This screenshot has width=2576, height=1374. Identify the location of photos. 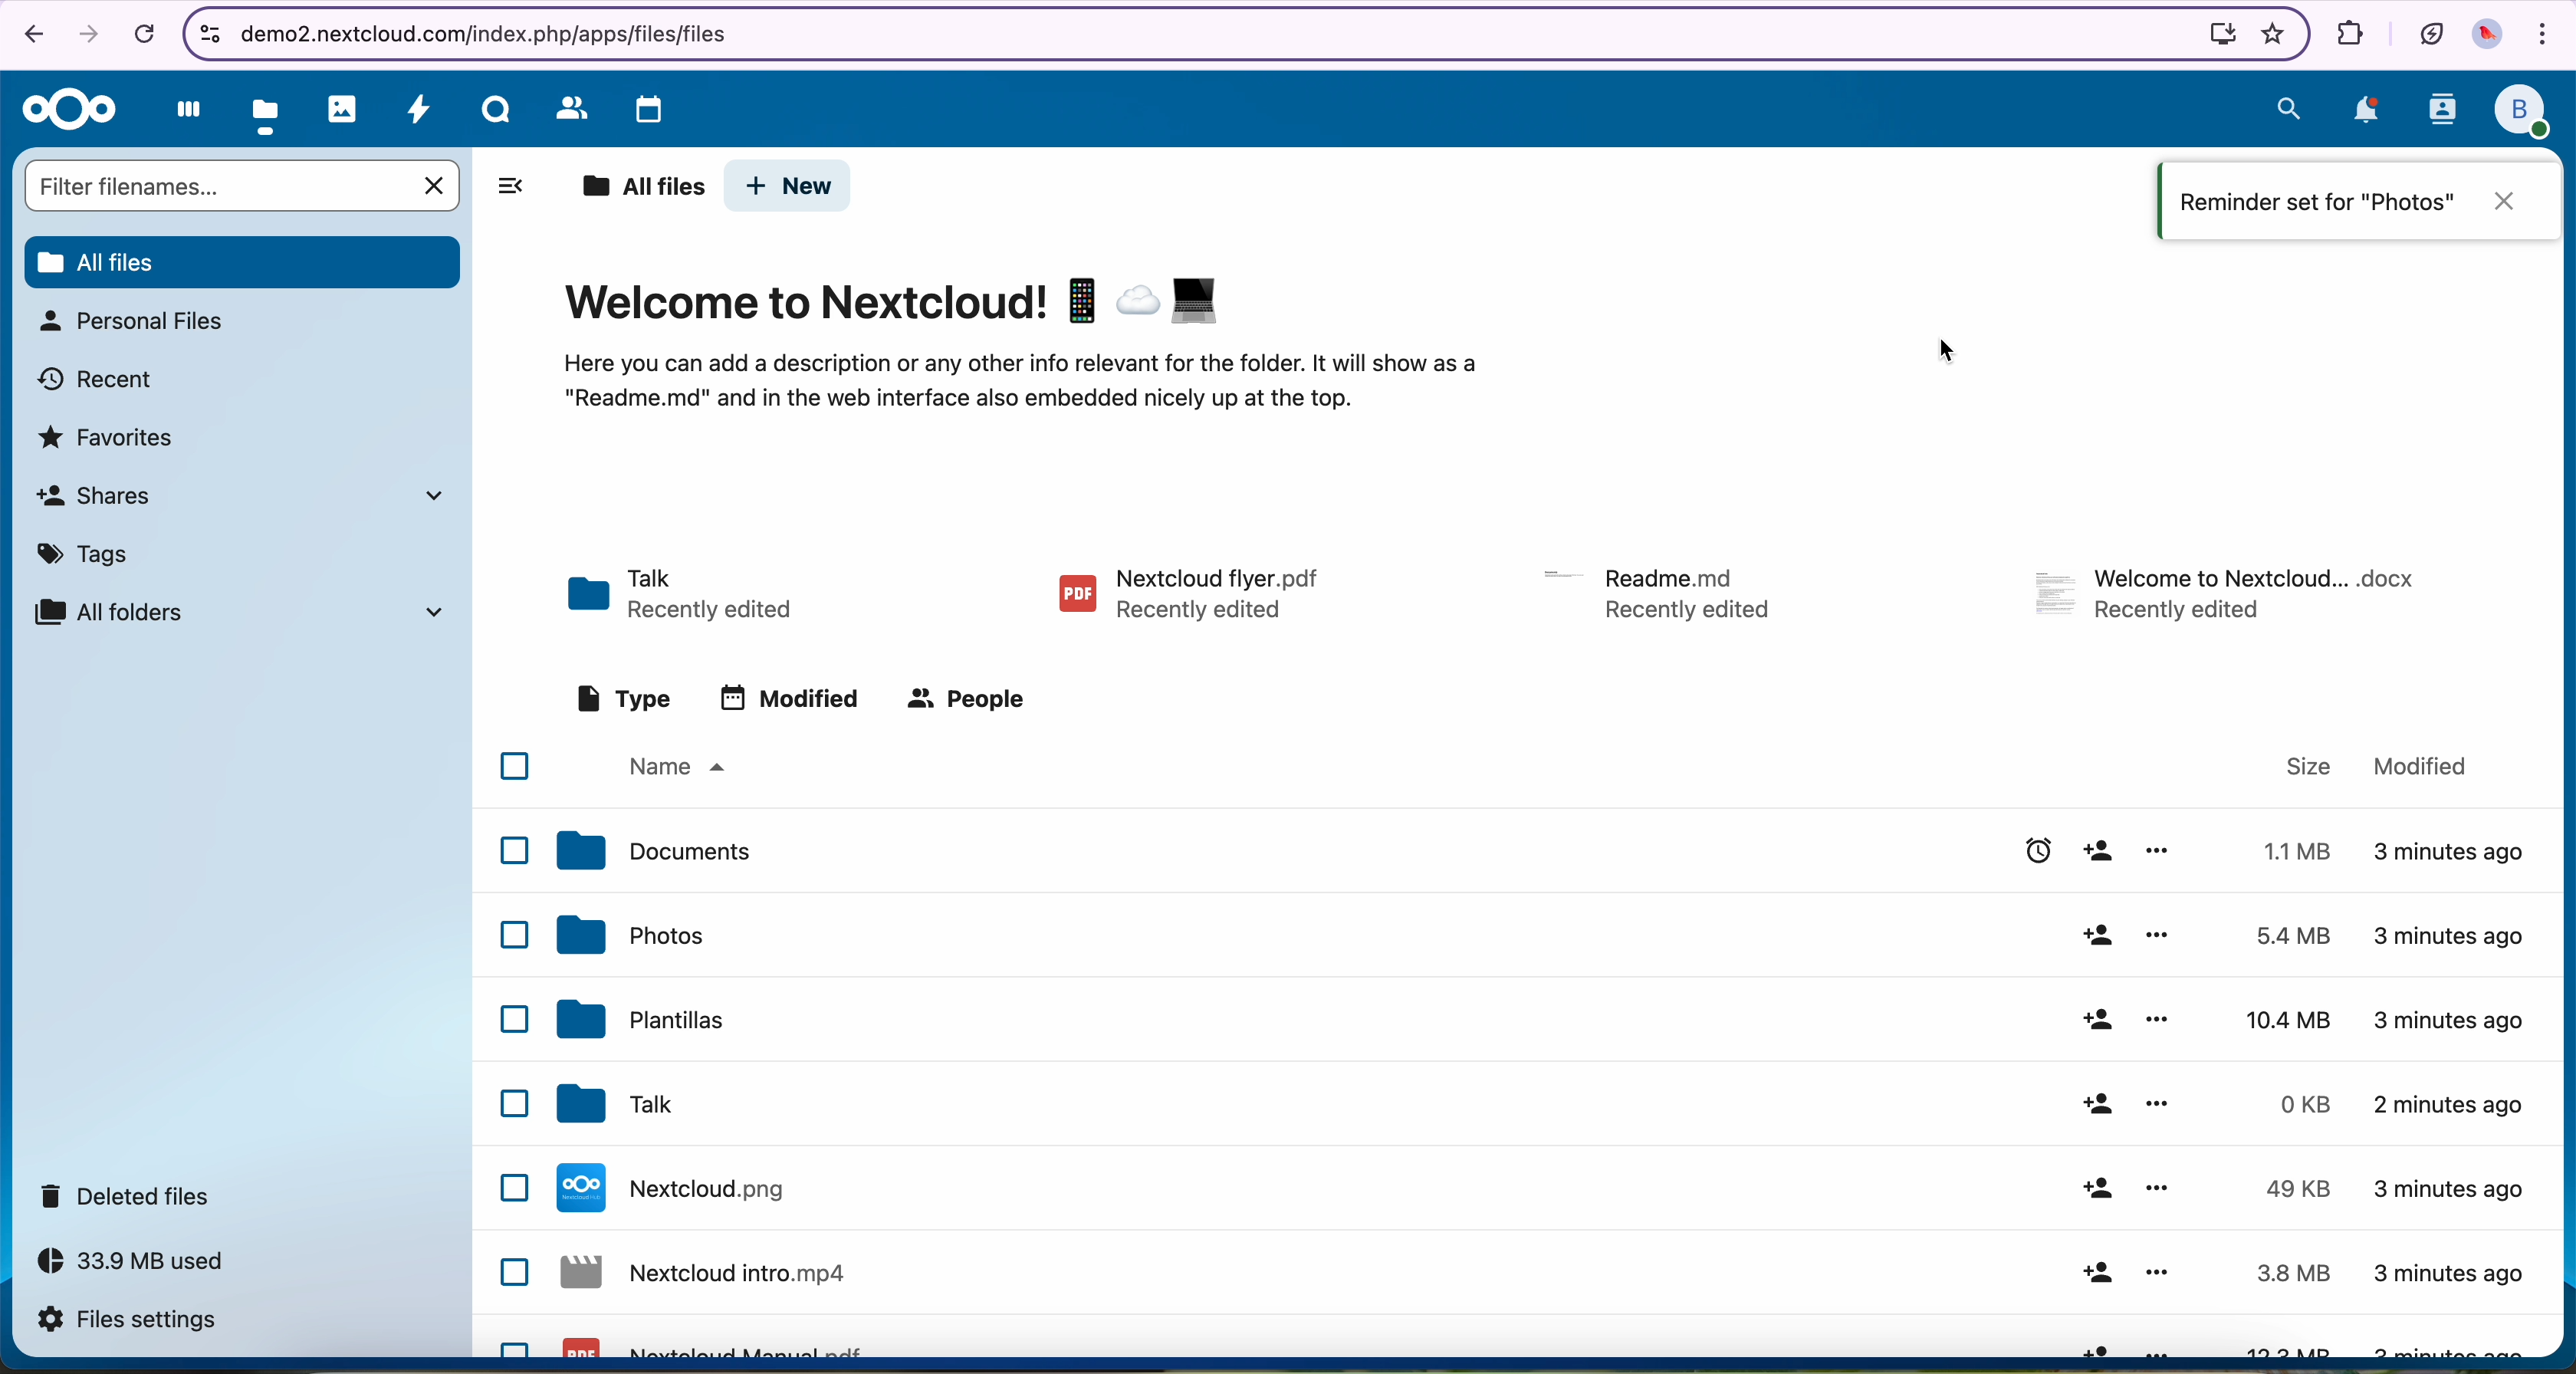
(344, 108).